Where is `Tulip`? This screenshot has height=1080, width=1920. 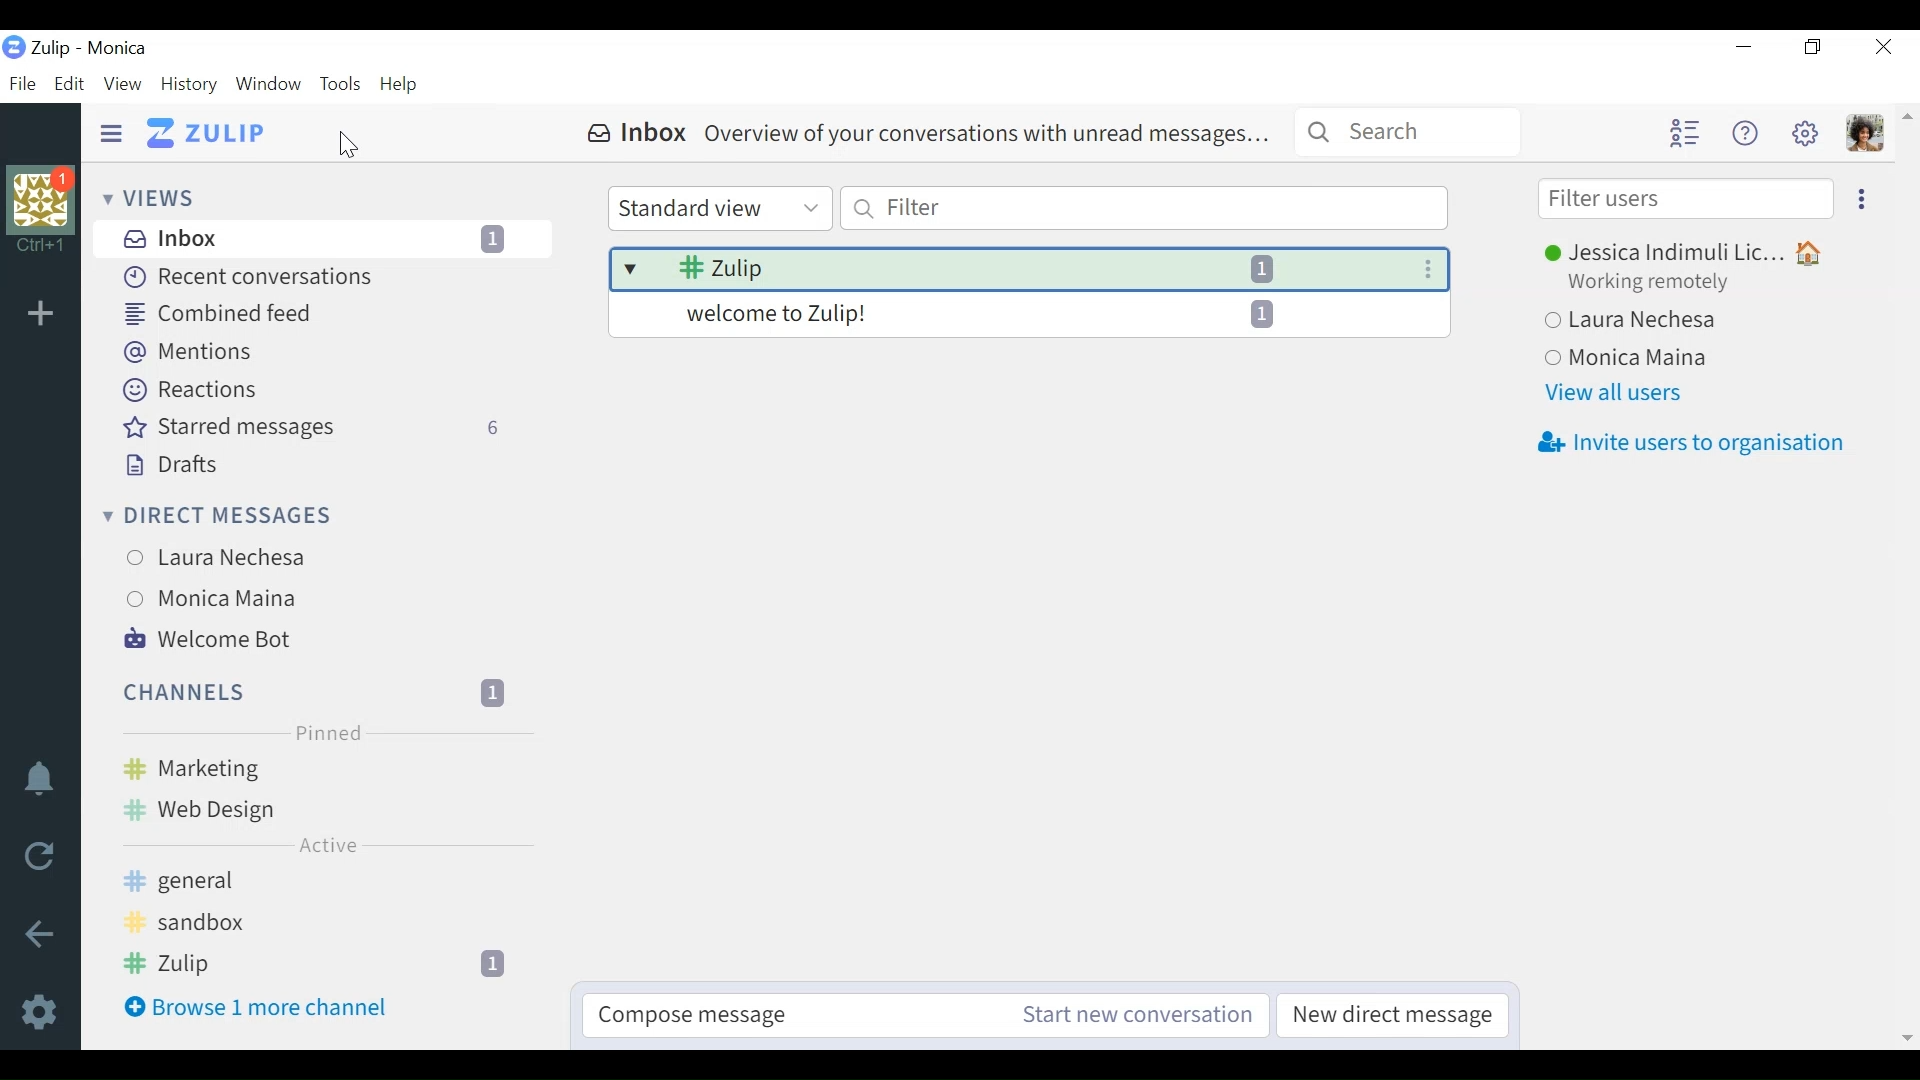
Tulip is located at coordinates (119, 49).